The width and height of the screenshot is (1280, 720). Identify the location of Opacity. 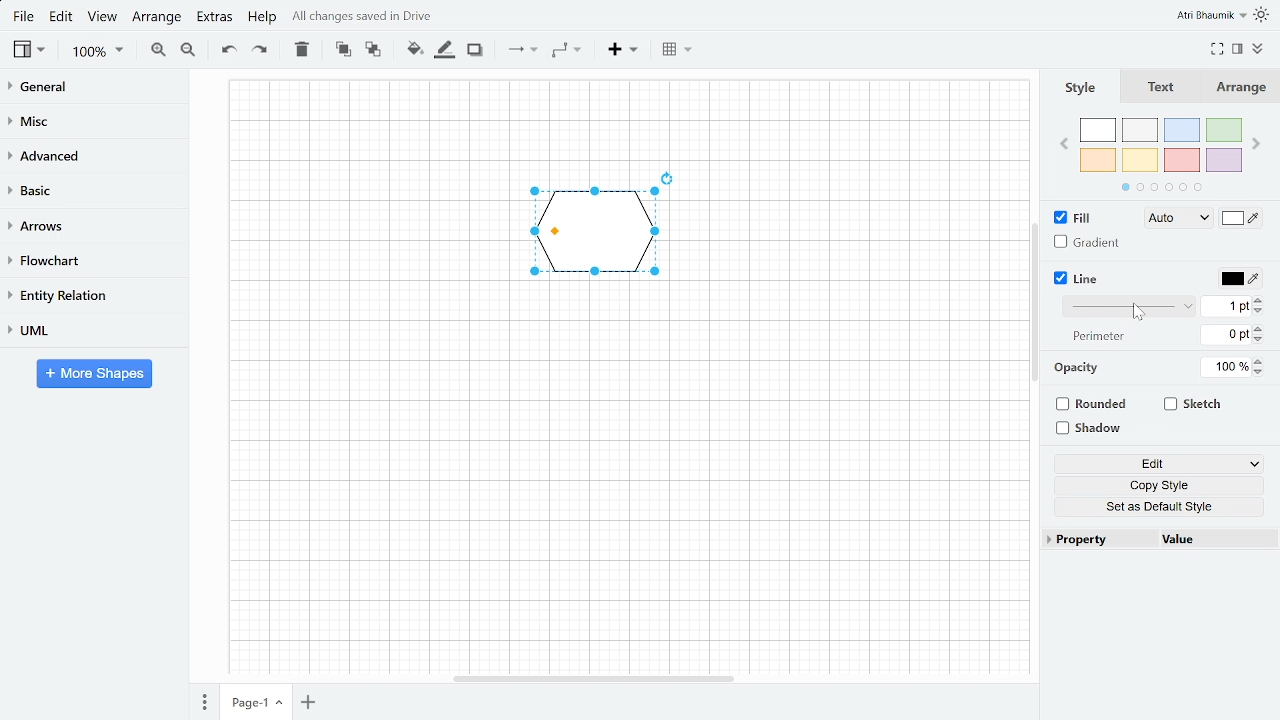
(1226, 367).